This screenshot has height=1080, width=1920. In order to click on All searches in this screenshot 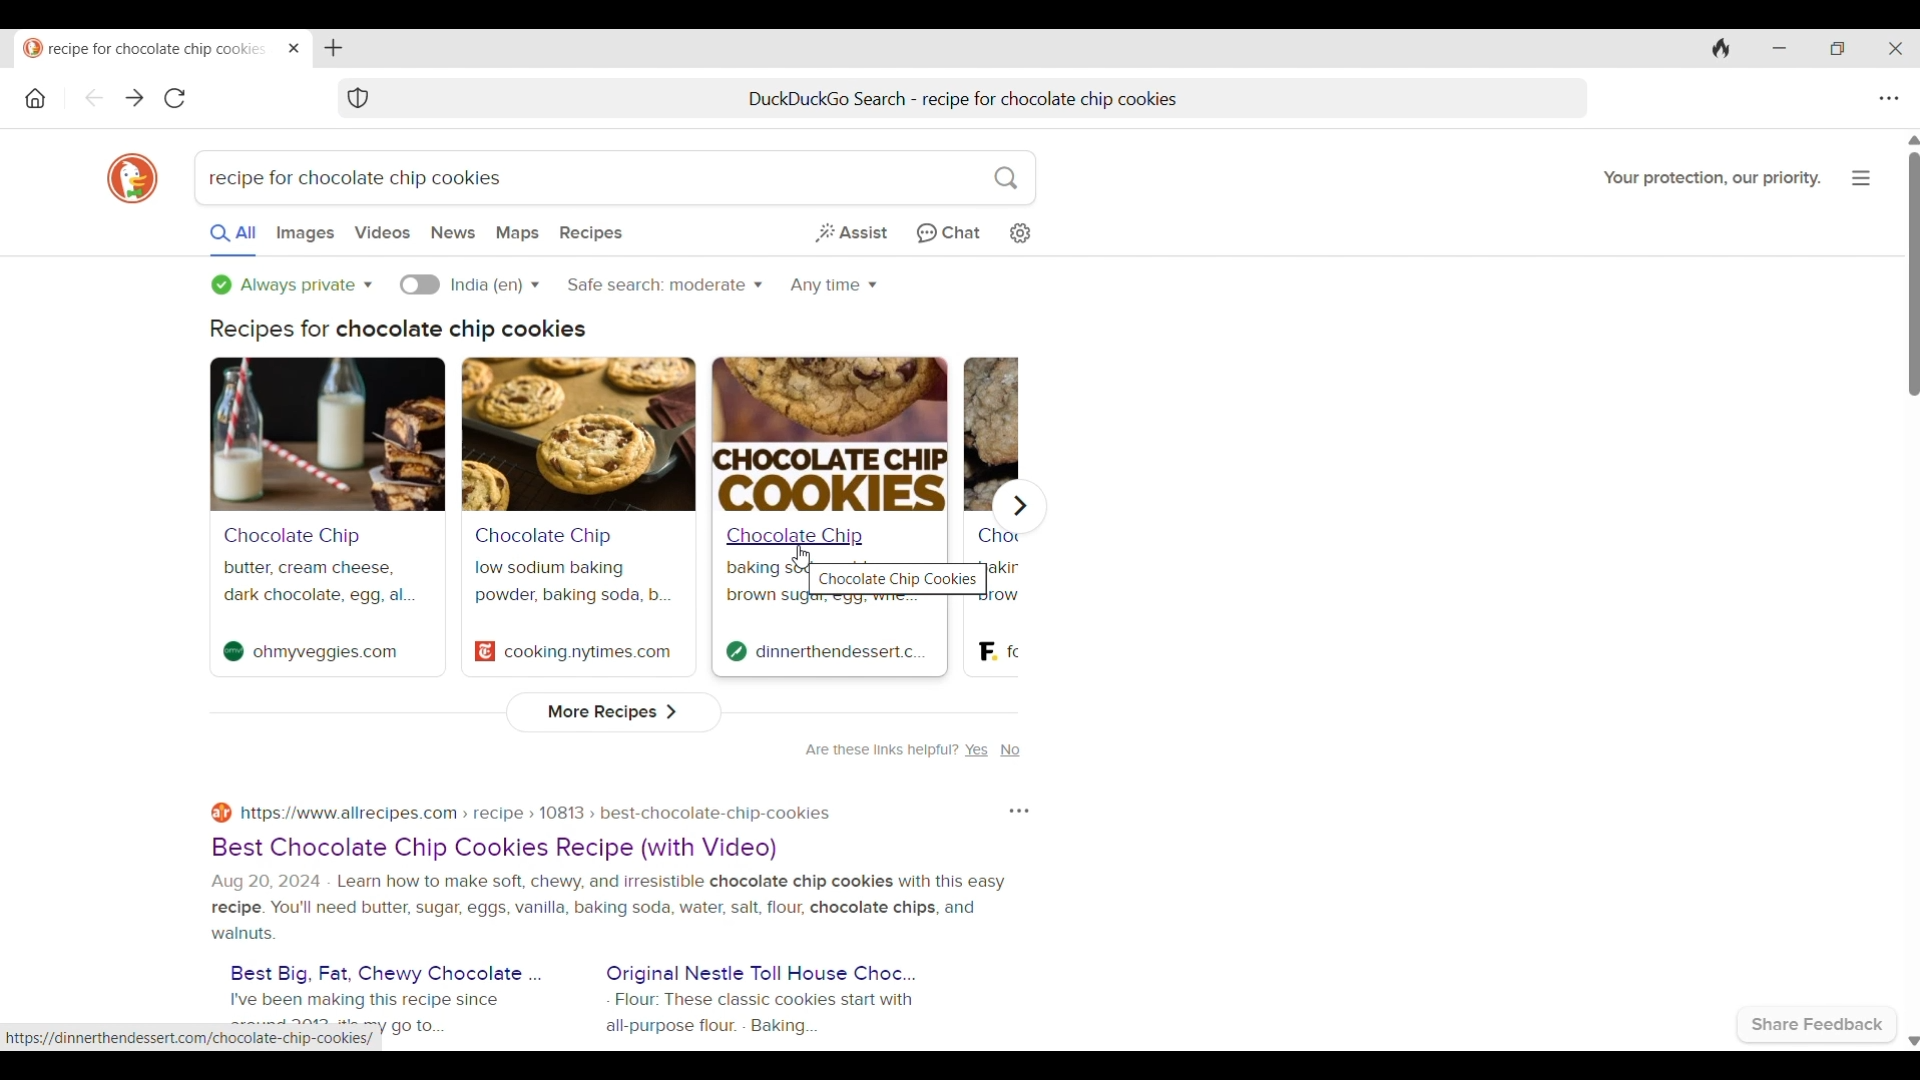, I will do `click(233, 240)`.